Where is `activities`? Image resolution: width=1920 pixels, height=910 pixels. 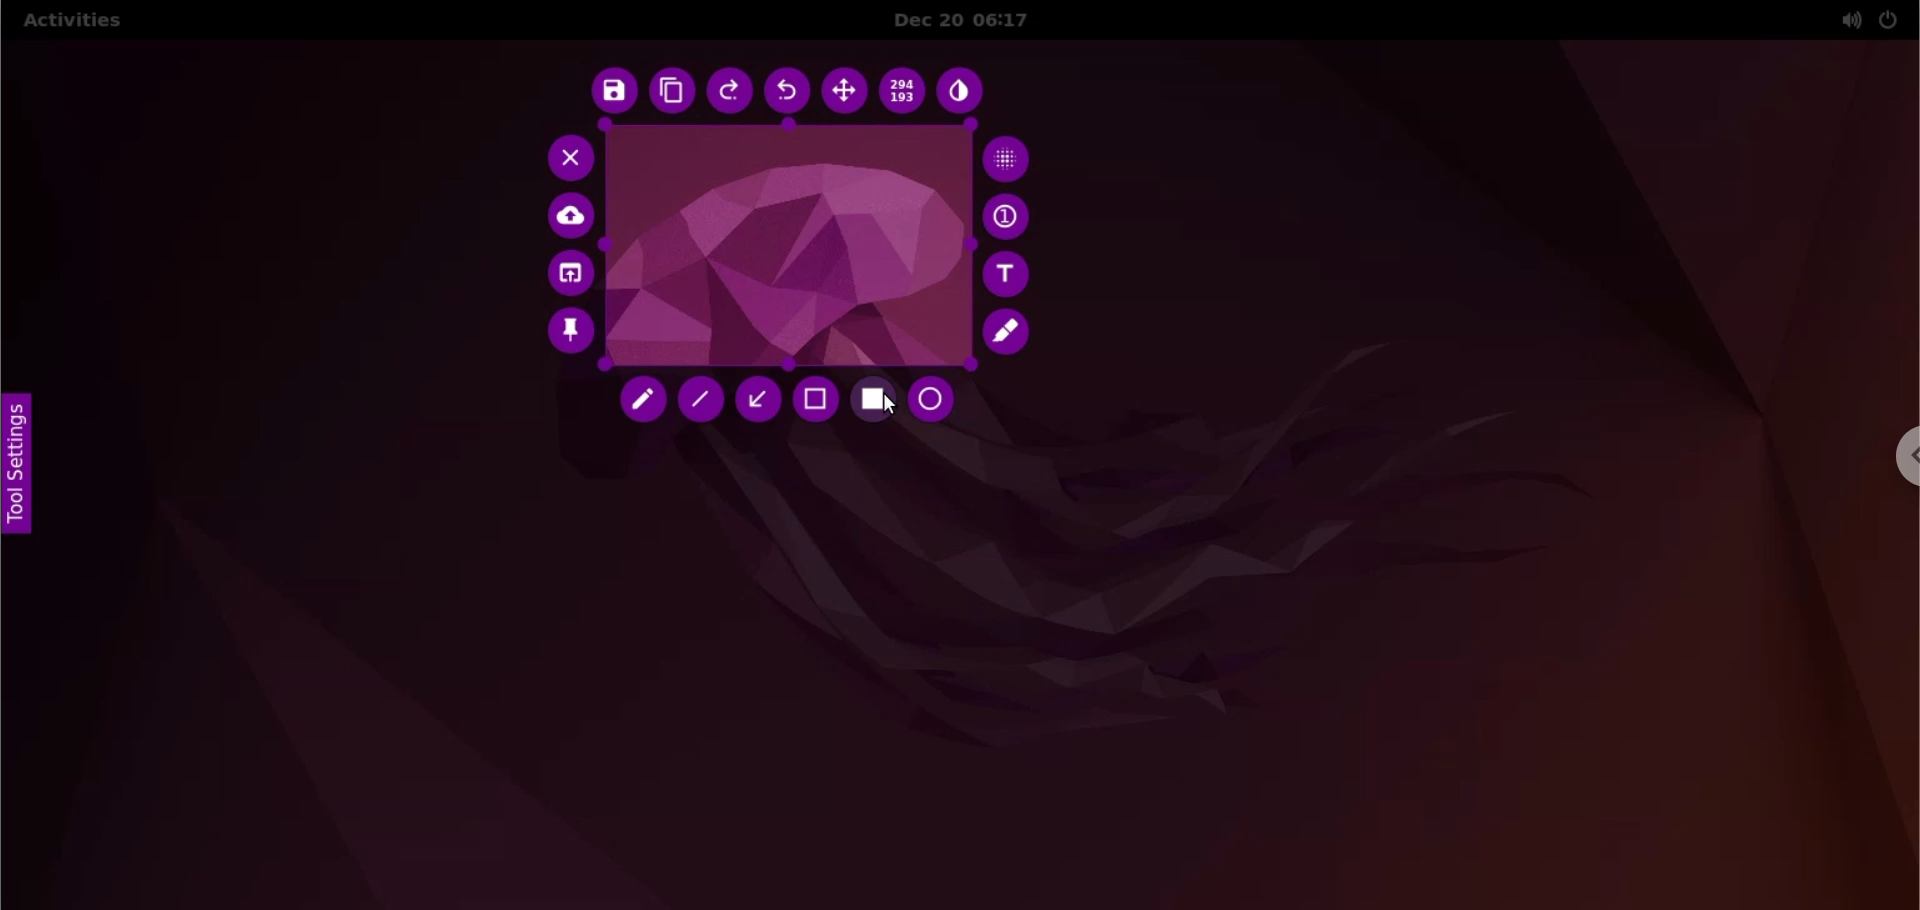
activities is located at coordinates (71, 23).